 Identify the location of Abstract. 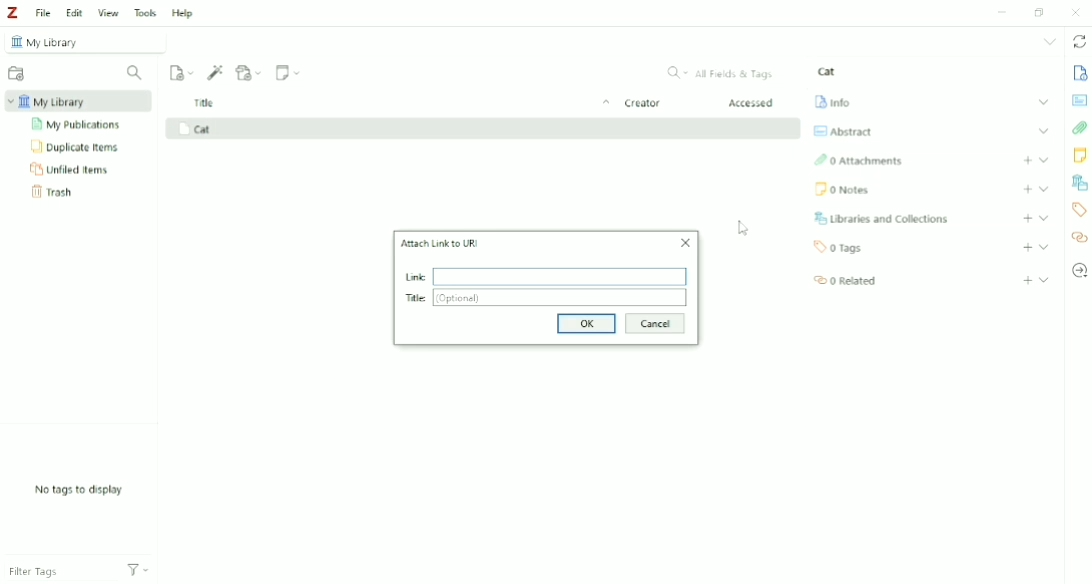
(1079, 99).